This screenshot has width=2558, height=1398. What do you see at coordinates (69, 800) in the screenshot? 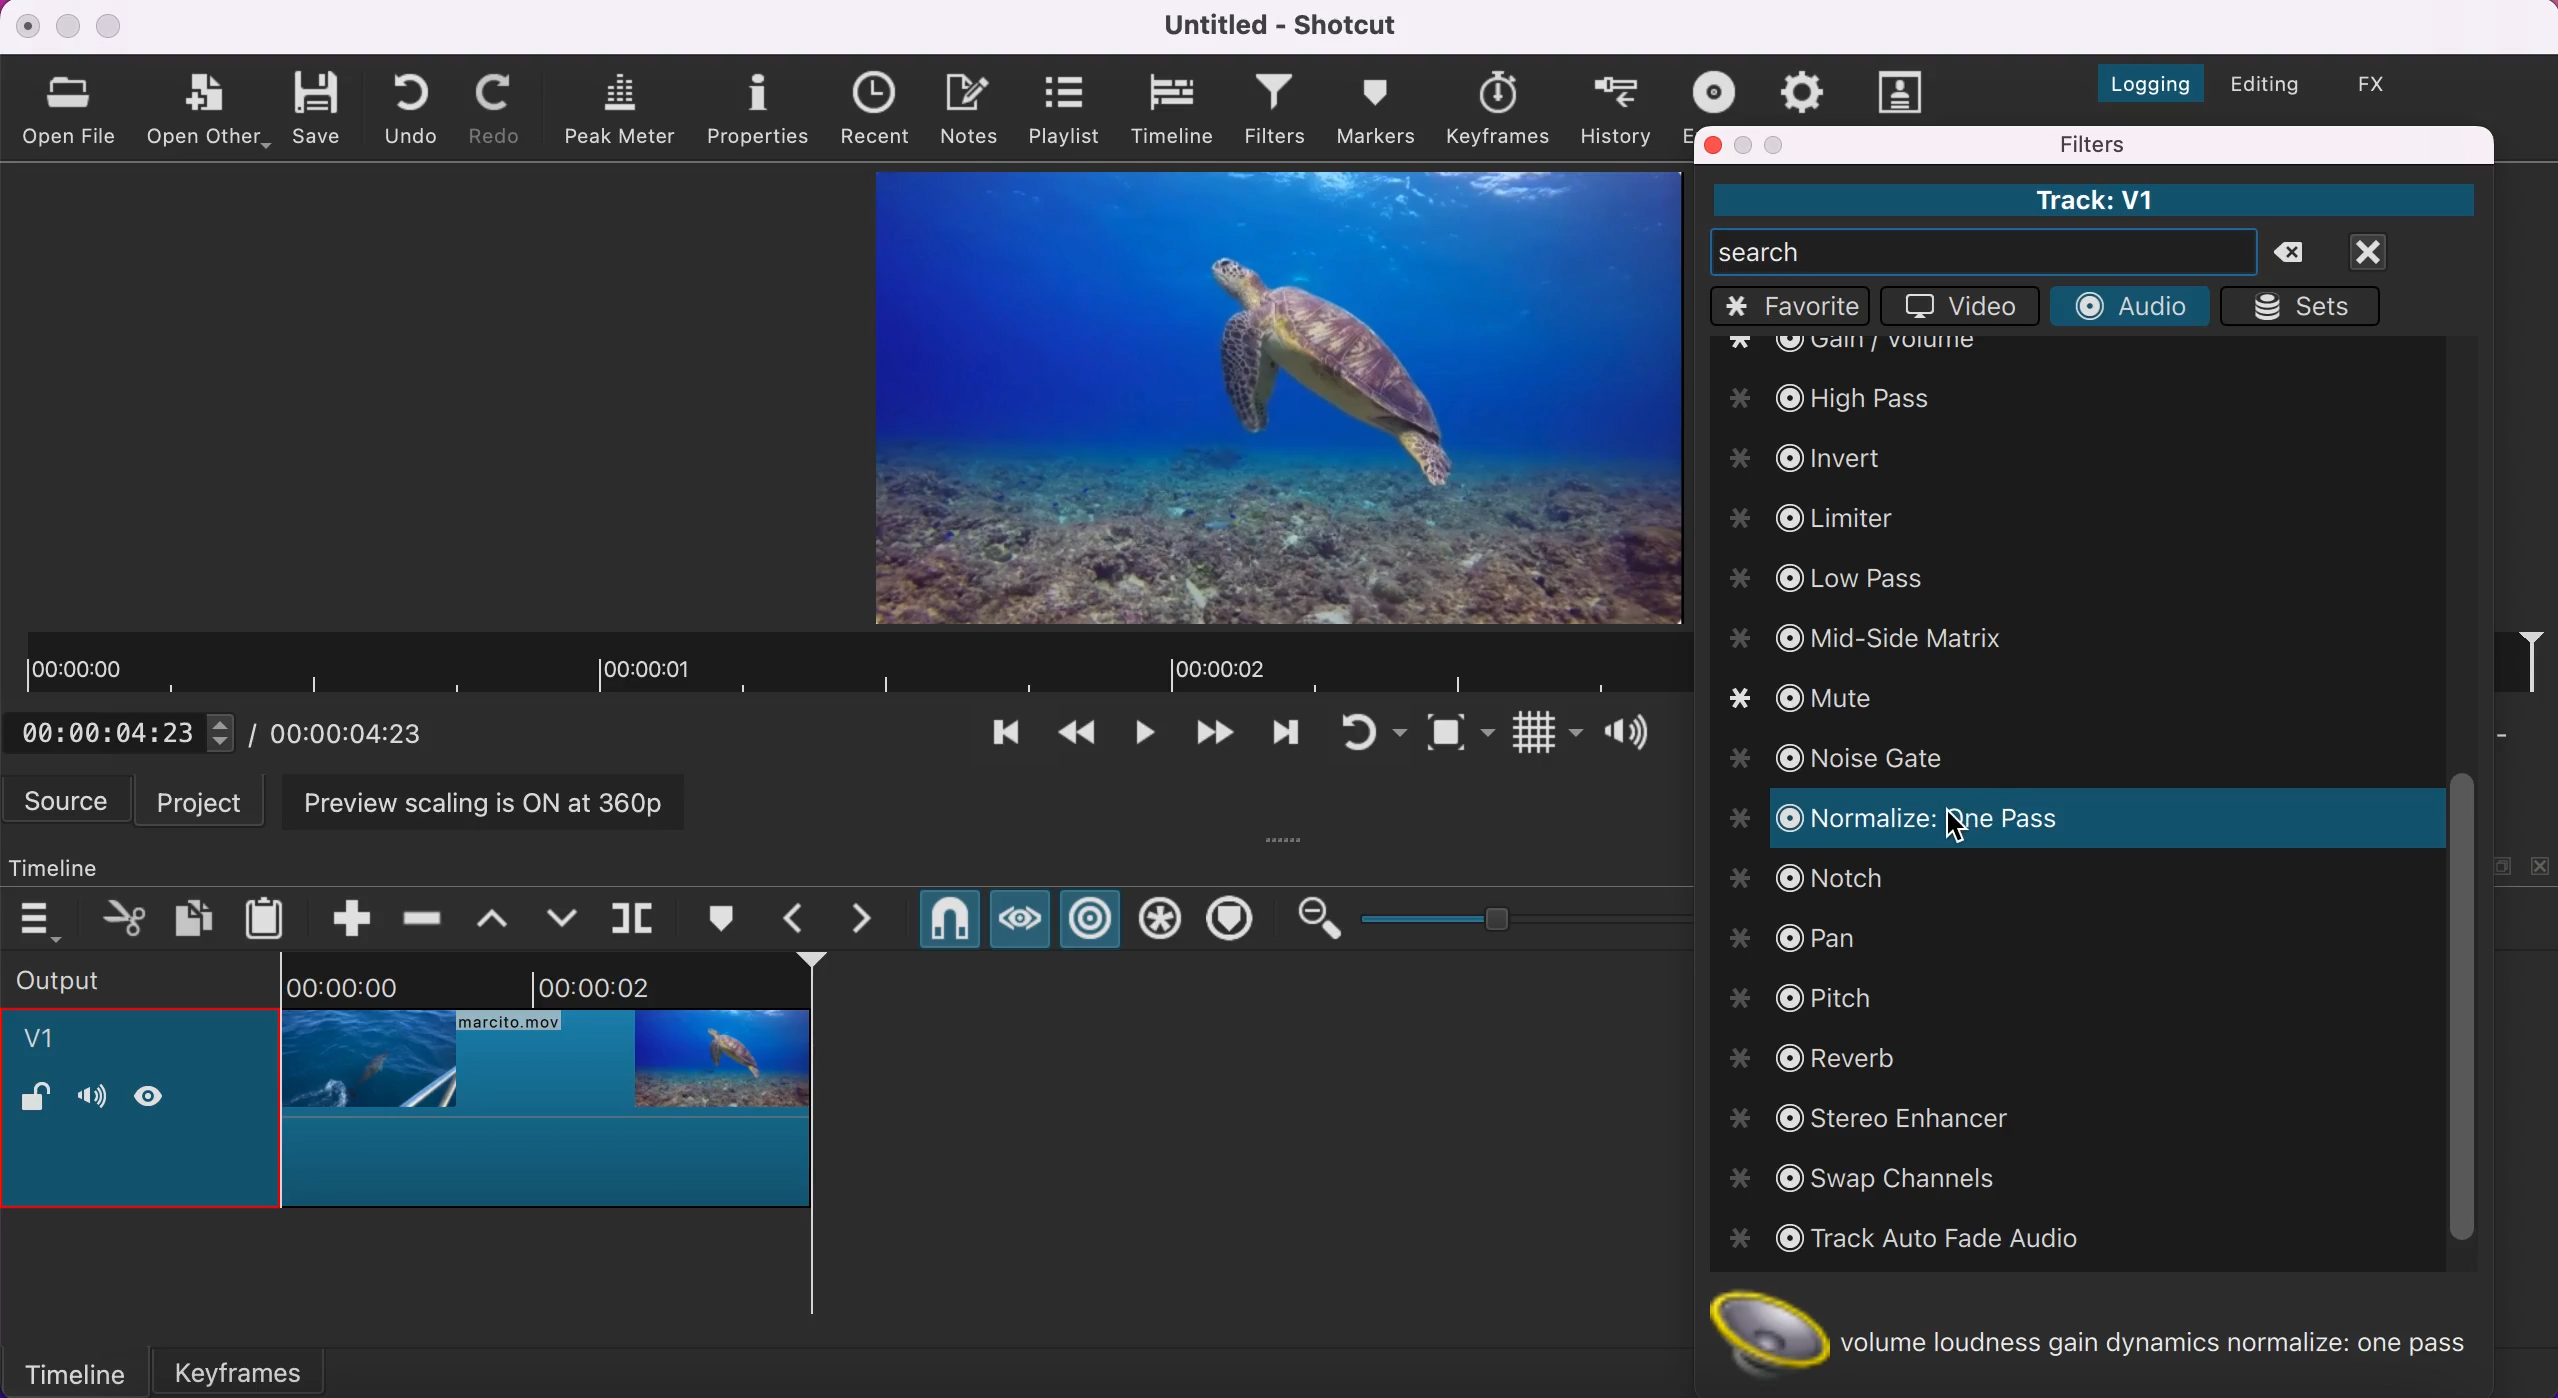
I see `source` at bounding box center [69, 800].